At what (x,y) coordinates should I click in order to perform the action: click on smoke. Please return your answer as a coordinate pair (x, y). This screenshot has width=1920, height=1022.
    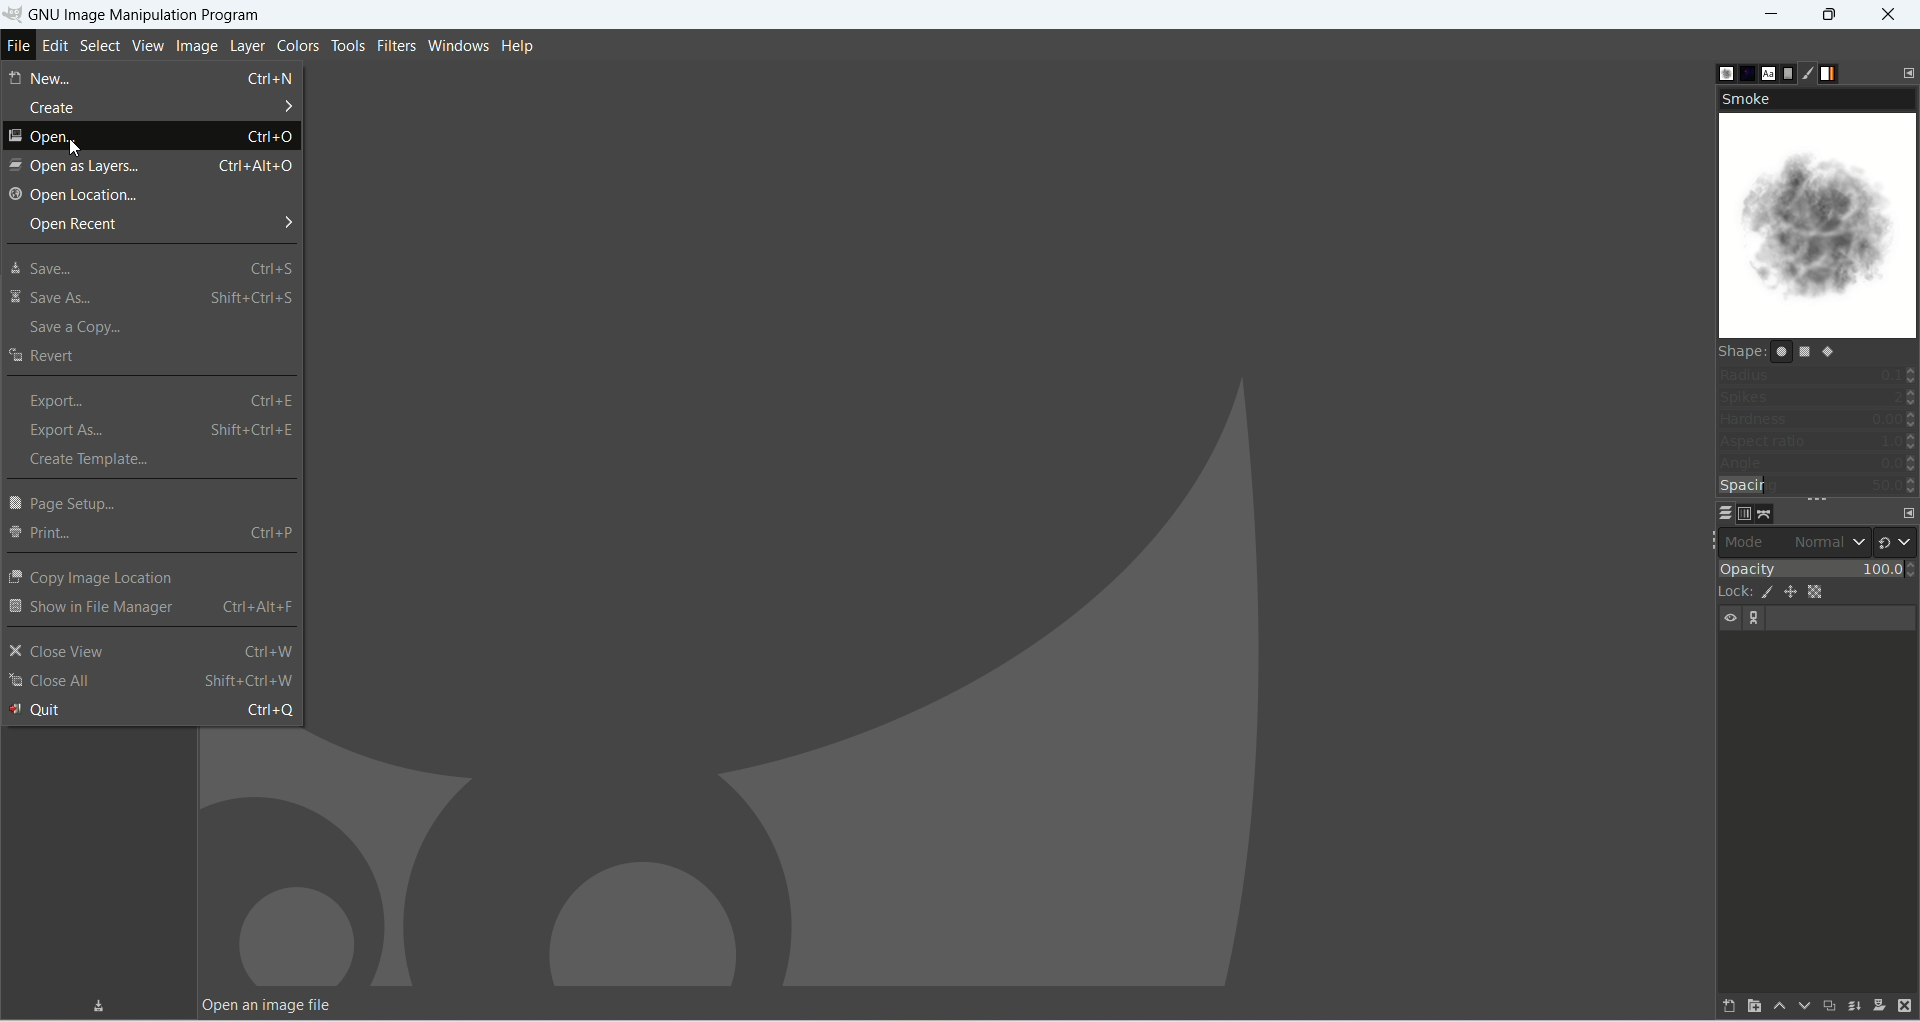
    Looking at the image, I should click on (1820, 227).